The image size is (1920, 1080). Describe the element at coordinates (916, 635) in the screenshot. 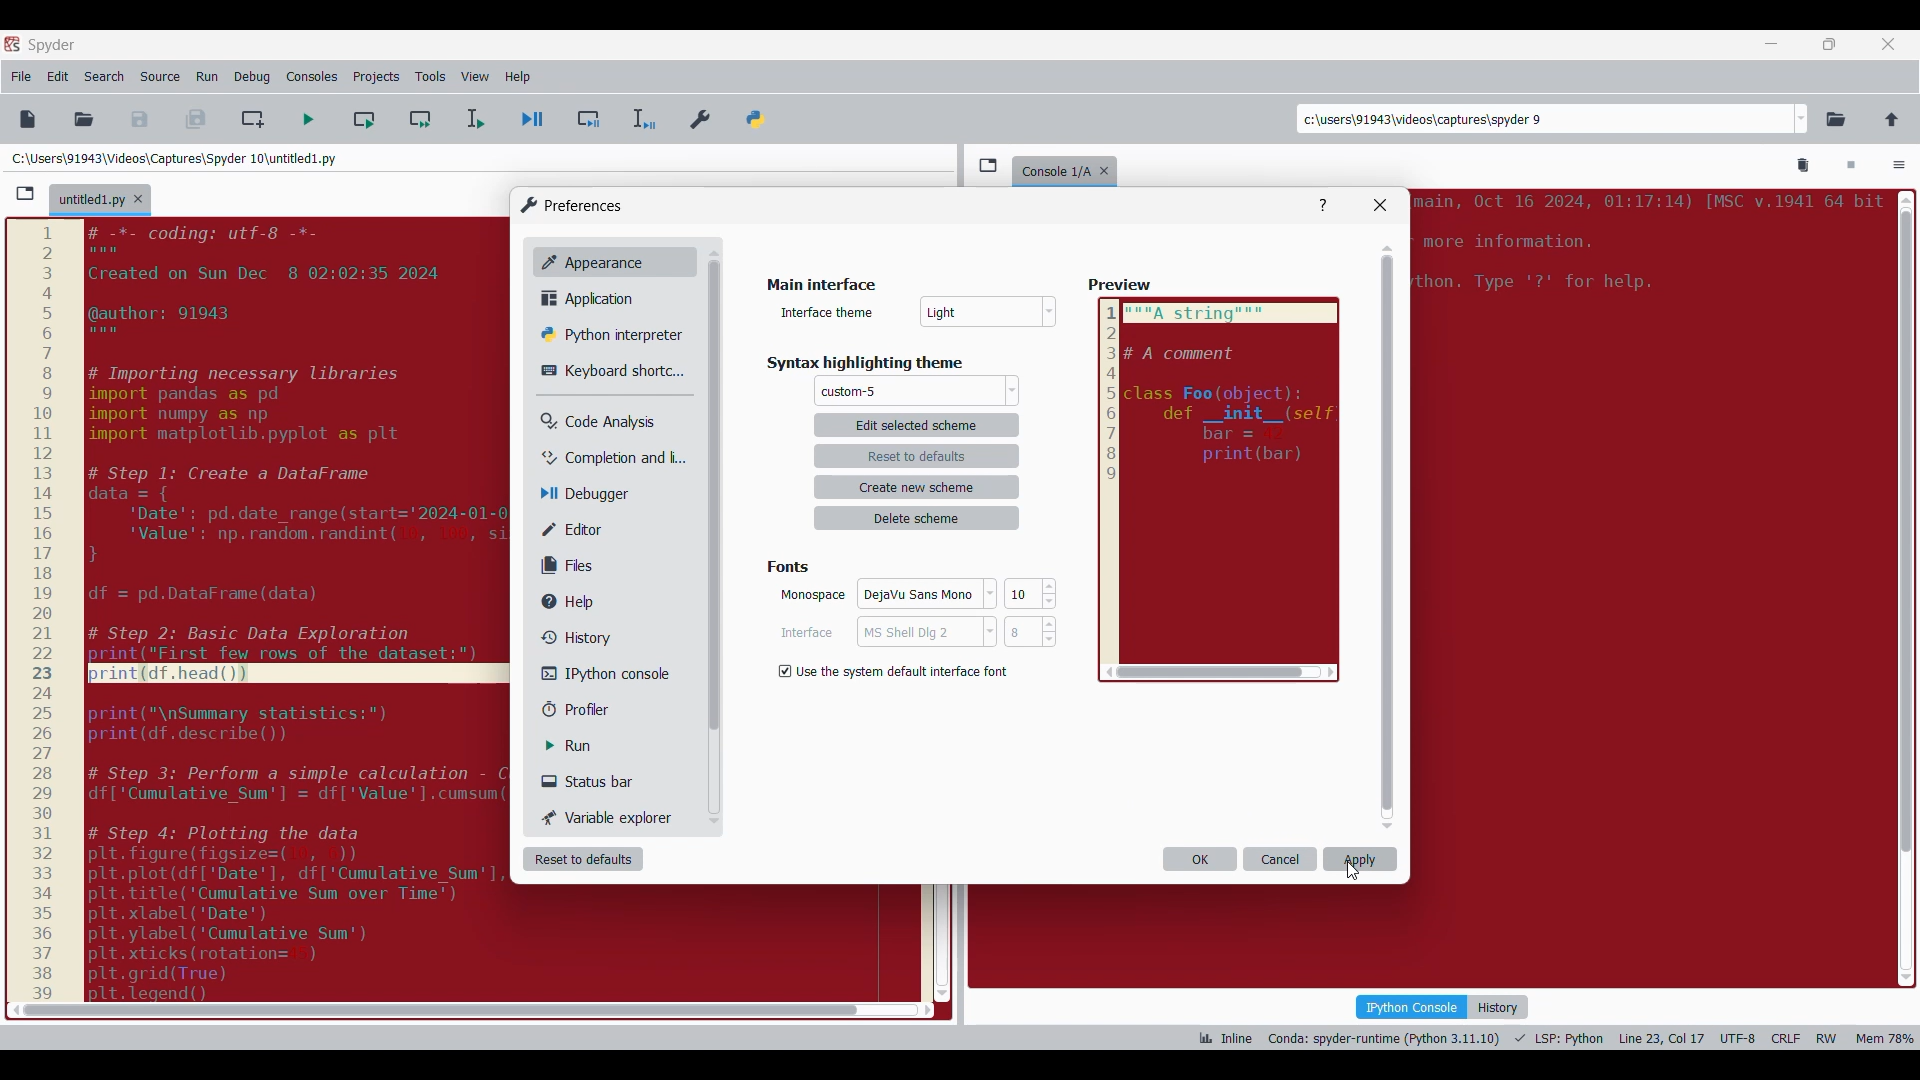

I see `Cancel` at that location.